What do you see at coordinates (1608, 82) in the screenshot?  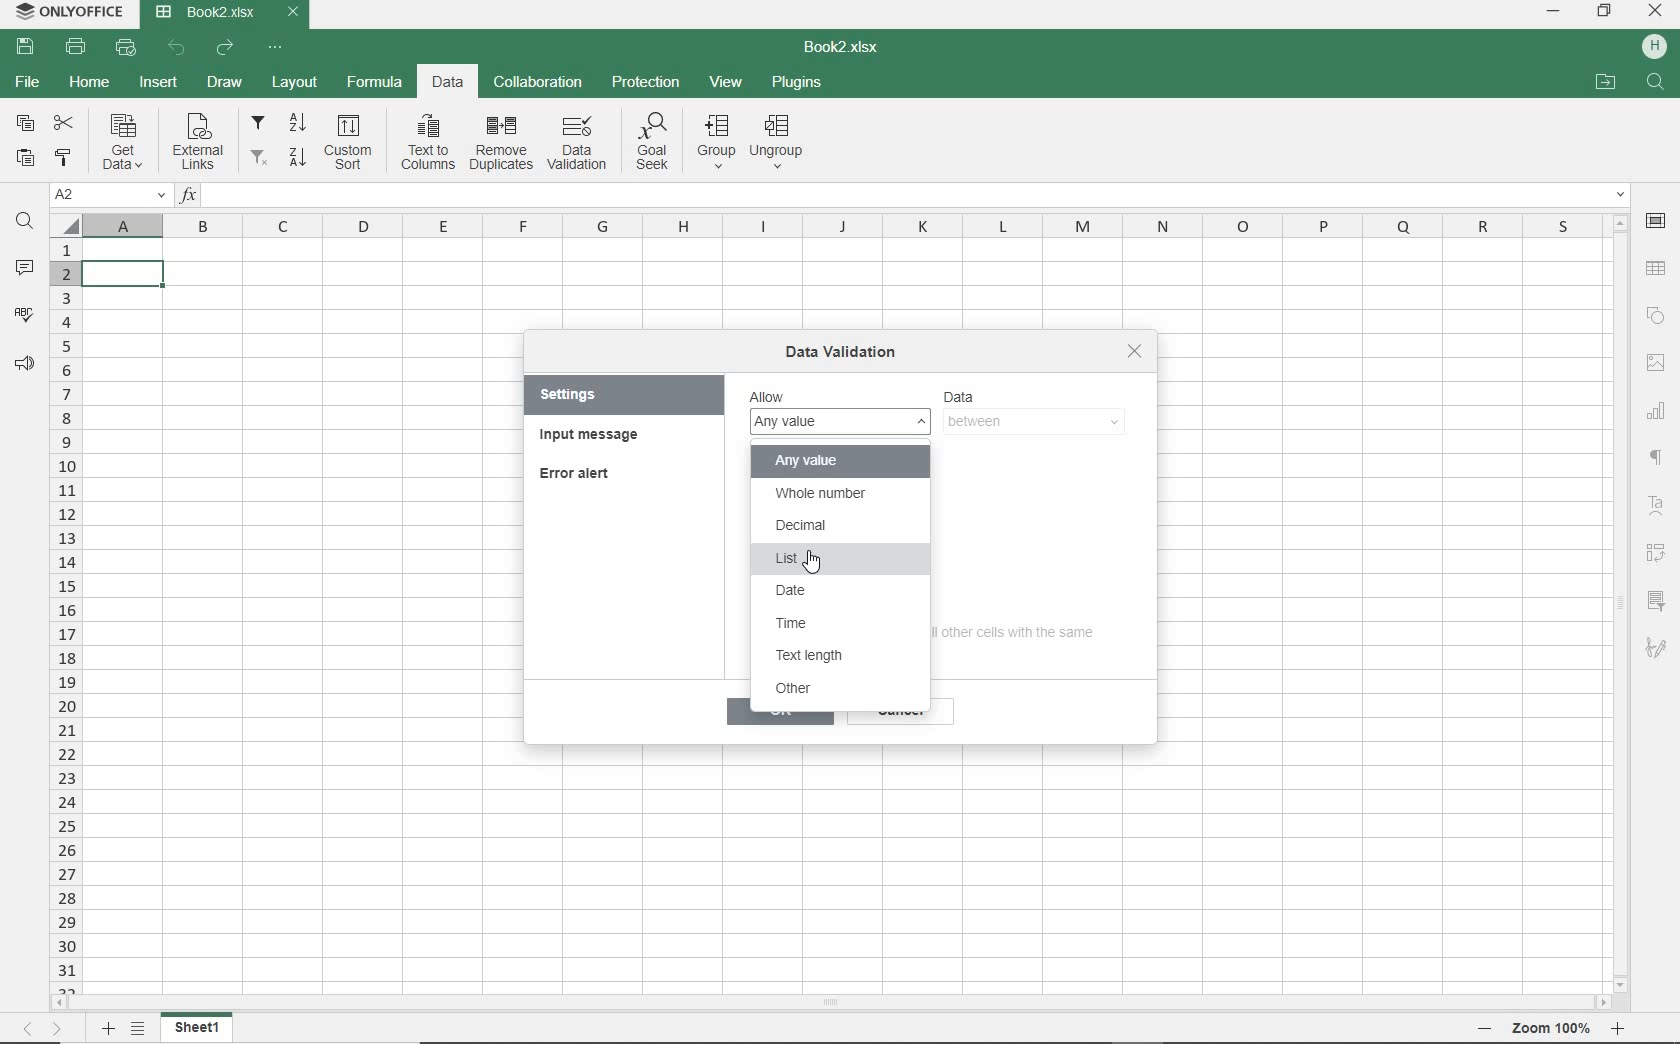 I see `OPEN FILE LOCATION` at bounding box center [1608, 82].